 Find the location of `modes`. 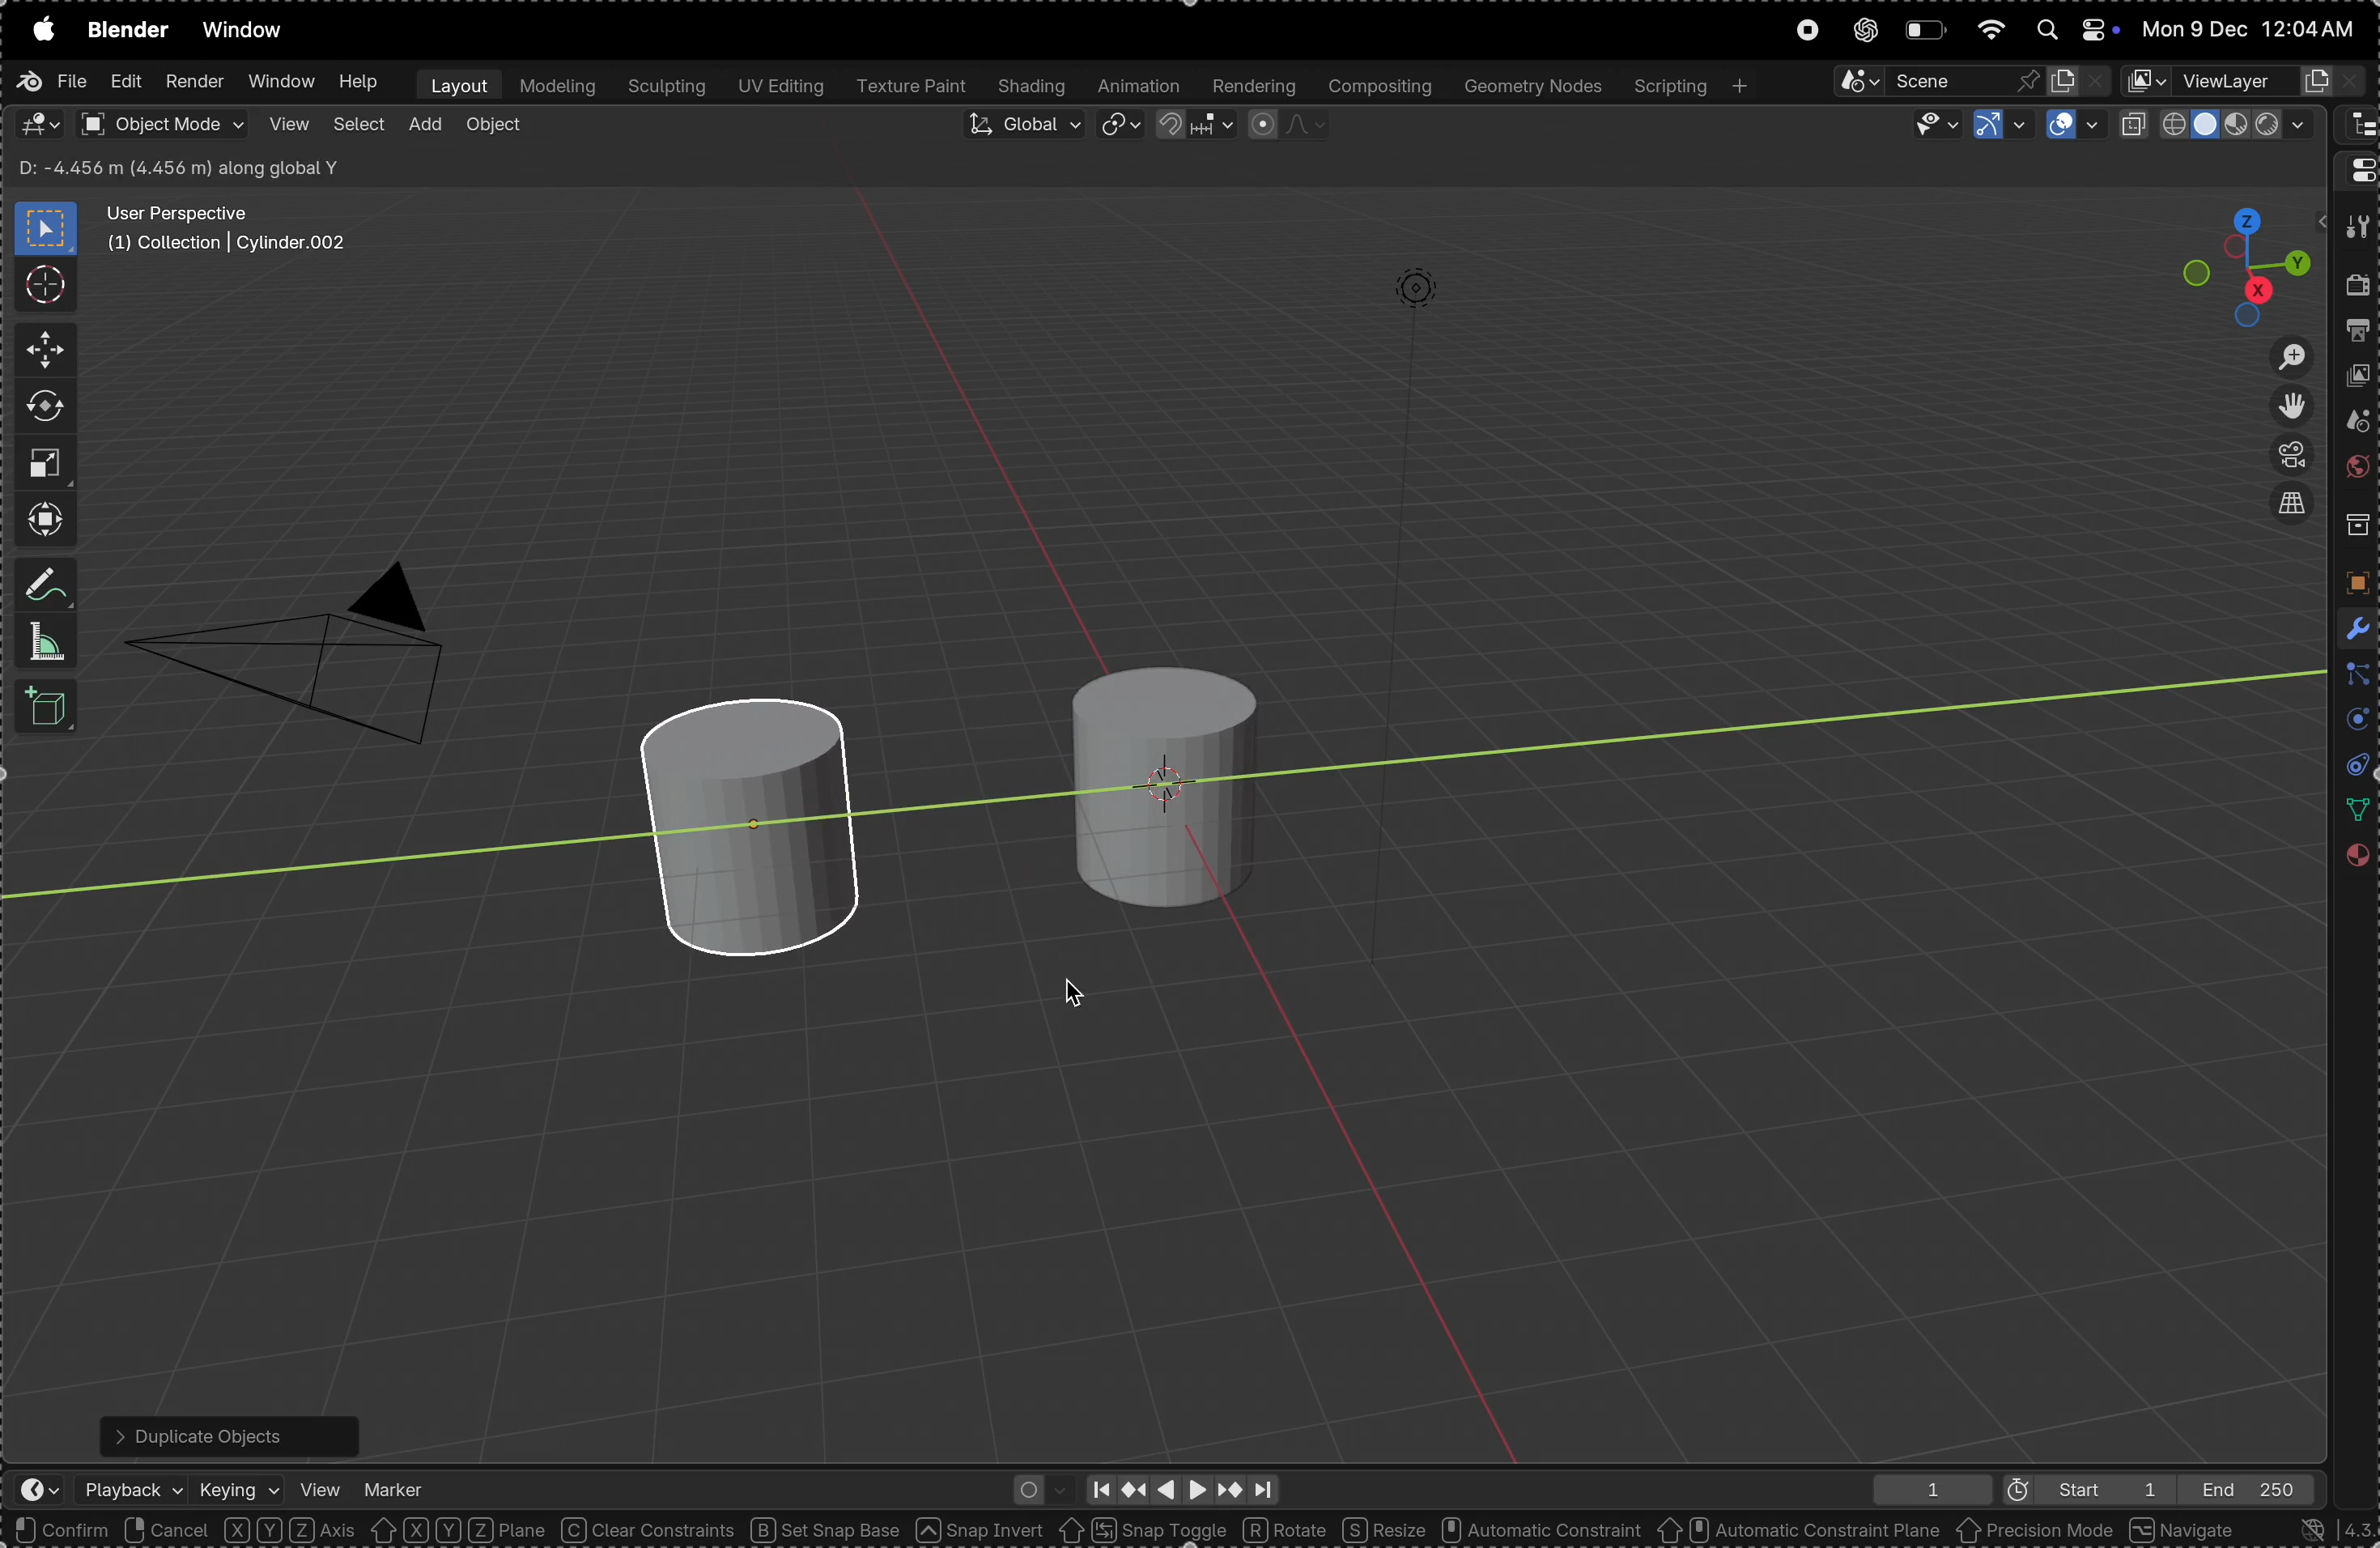

modes is located at coordinates (186, 168).